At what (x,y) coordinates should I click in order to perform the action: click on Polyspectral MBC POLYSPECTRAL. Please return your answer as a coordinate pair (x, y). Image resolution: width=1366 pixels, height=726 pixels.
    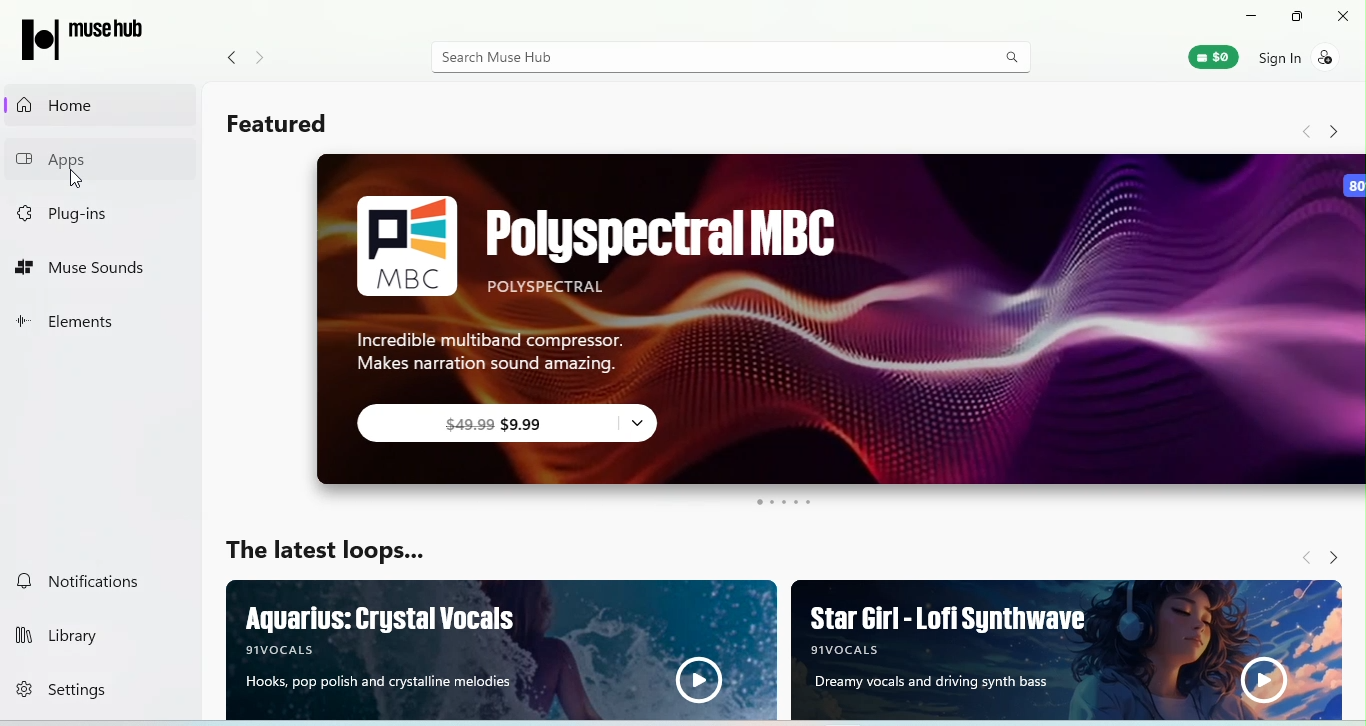
    Looking at the image, I should click on (668, 246).